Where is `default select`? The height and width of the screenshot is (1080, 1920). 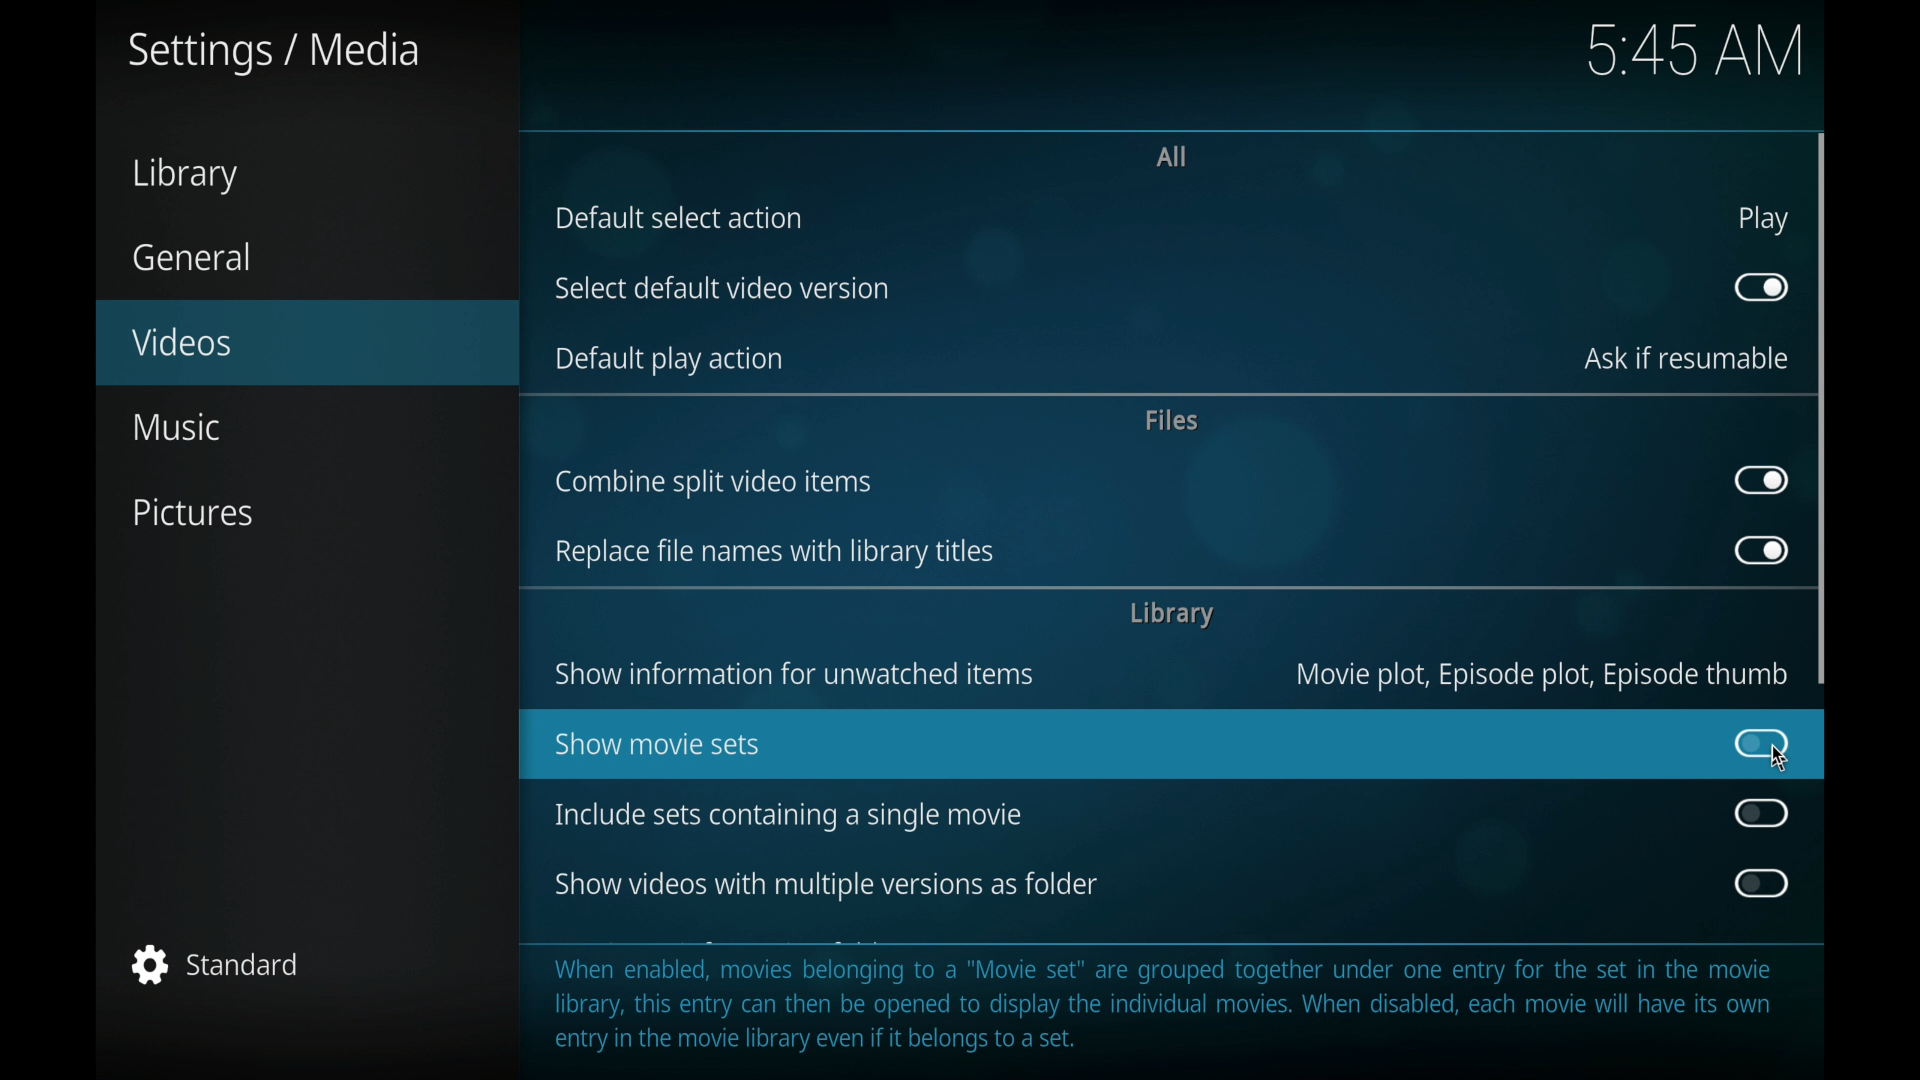
default select is located at coordinates (678, 218).